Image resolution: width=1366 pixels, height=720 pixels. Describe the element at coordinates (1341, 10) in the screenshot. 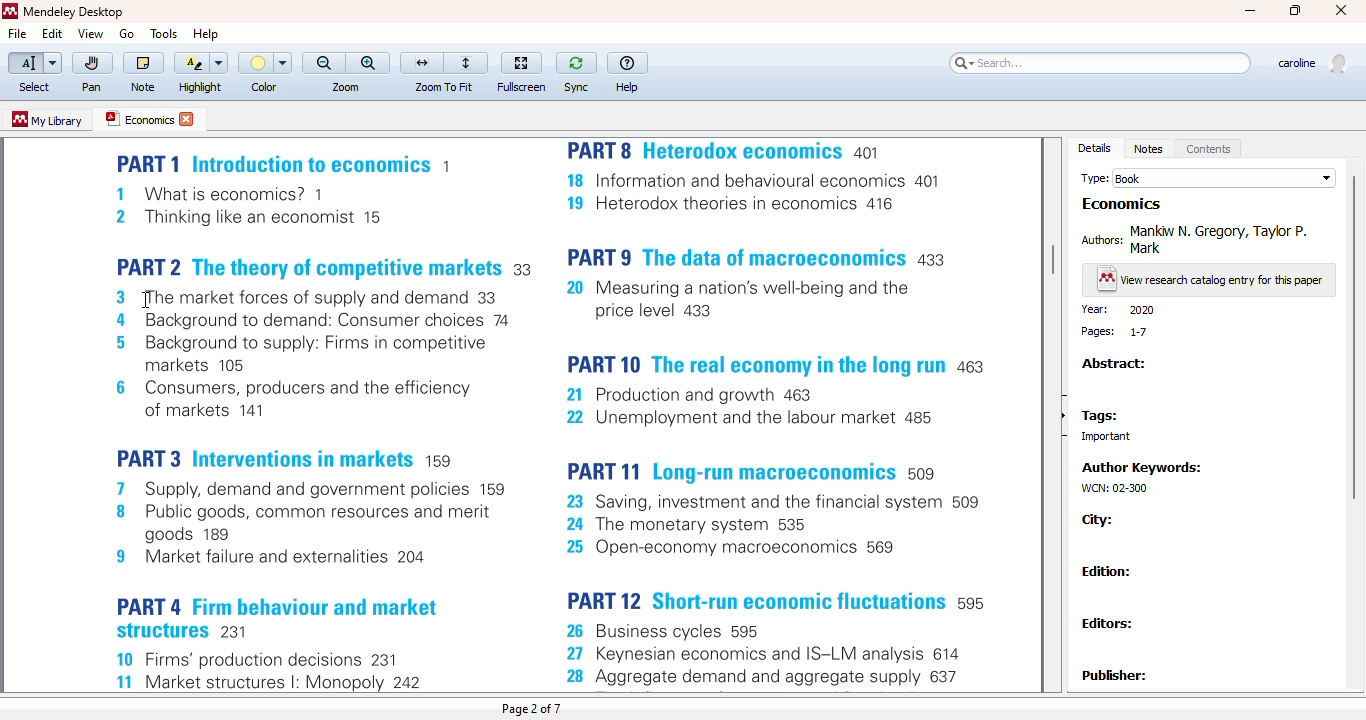

I see `close` at that location.